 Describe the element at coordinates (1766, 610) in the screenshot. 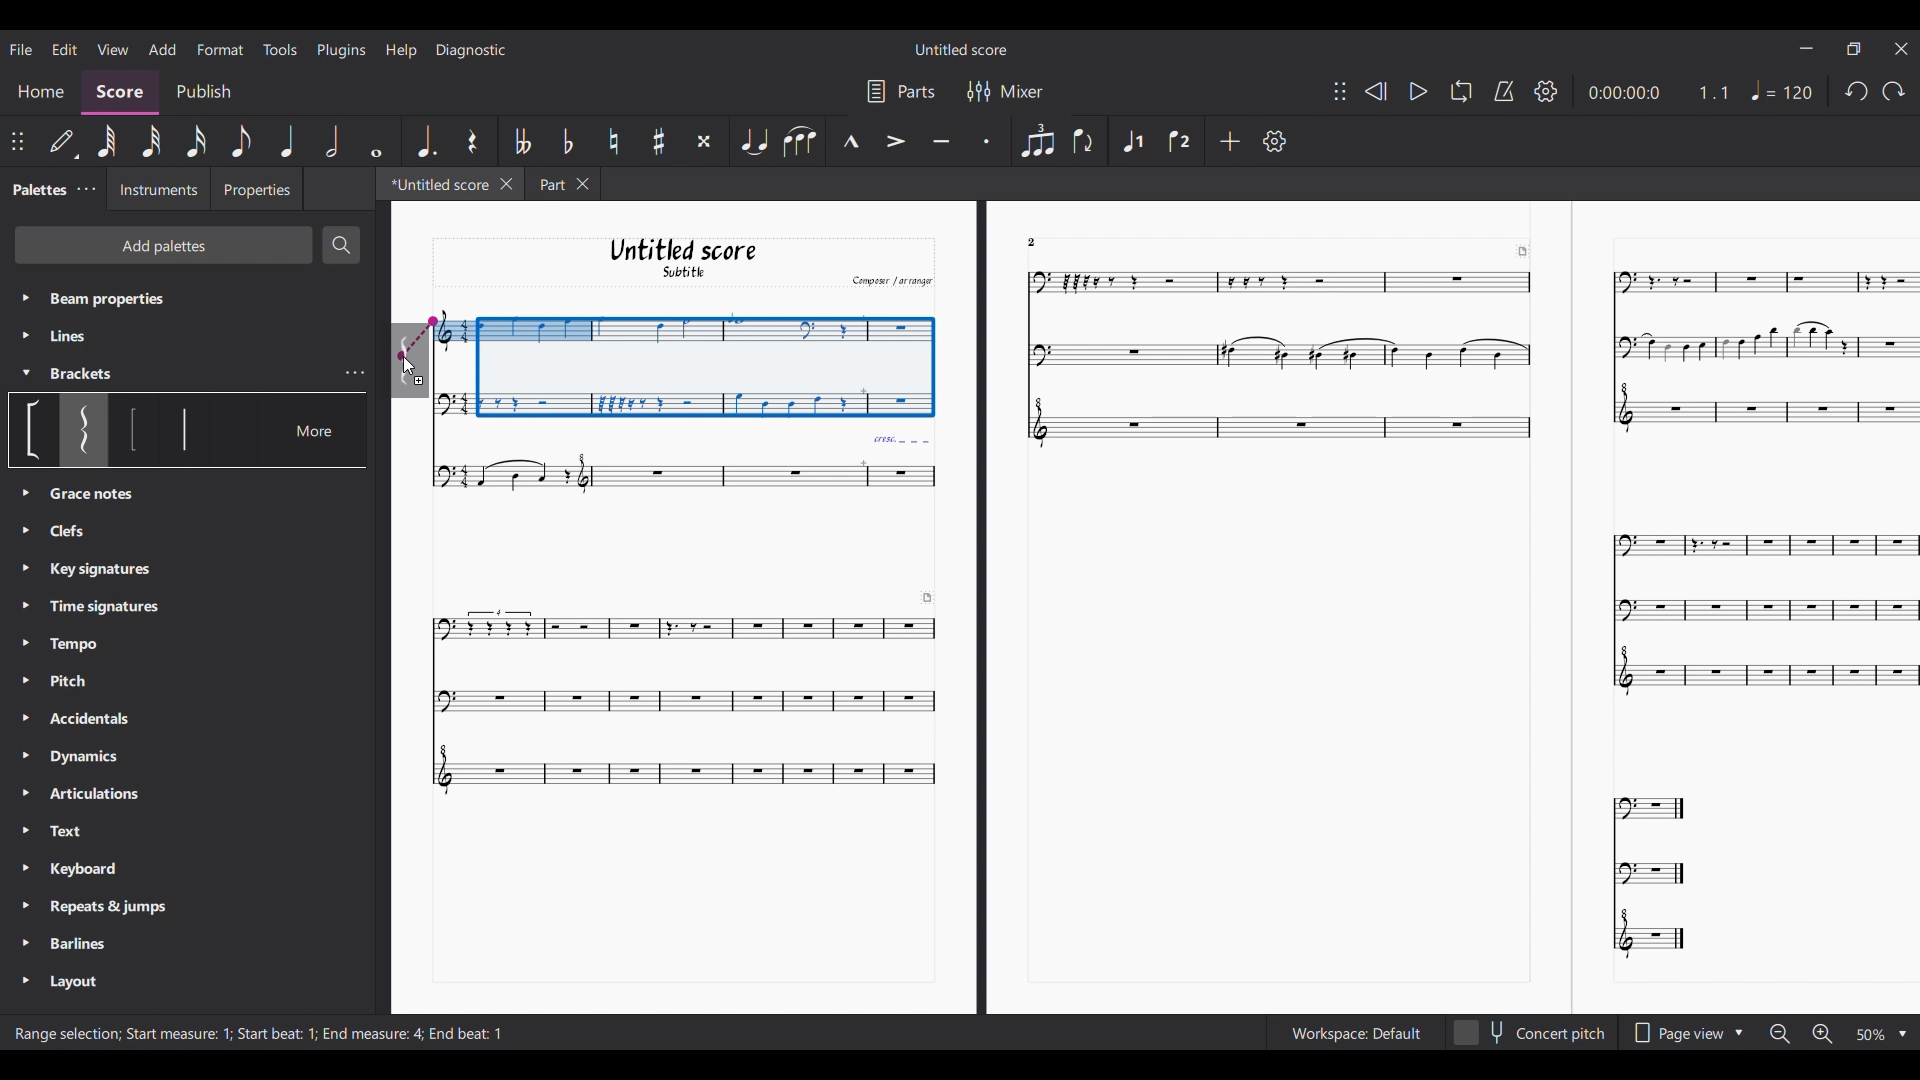

I see `` at that location.